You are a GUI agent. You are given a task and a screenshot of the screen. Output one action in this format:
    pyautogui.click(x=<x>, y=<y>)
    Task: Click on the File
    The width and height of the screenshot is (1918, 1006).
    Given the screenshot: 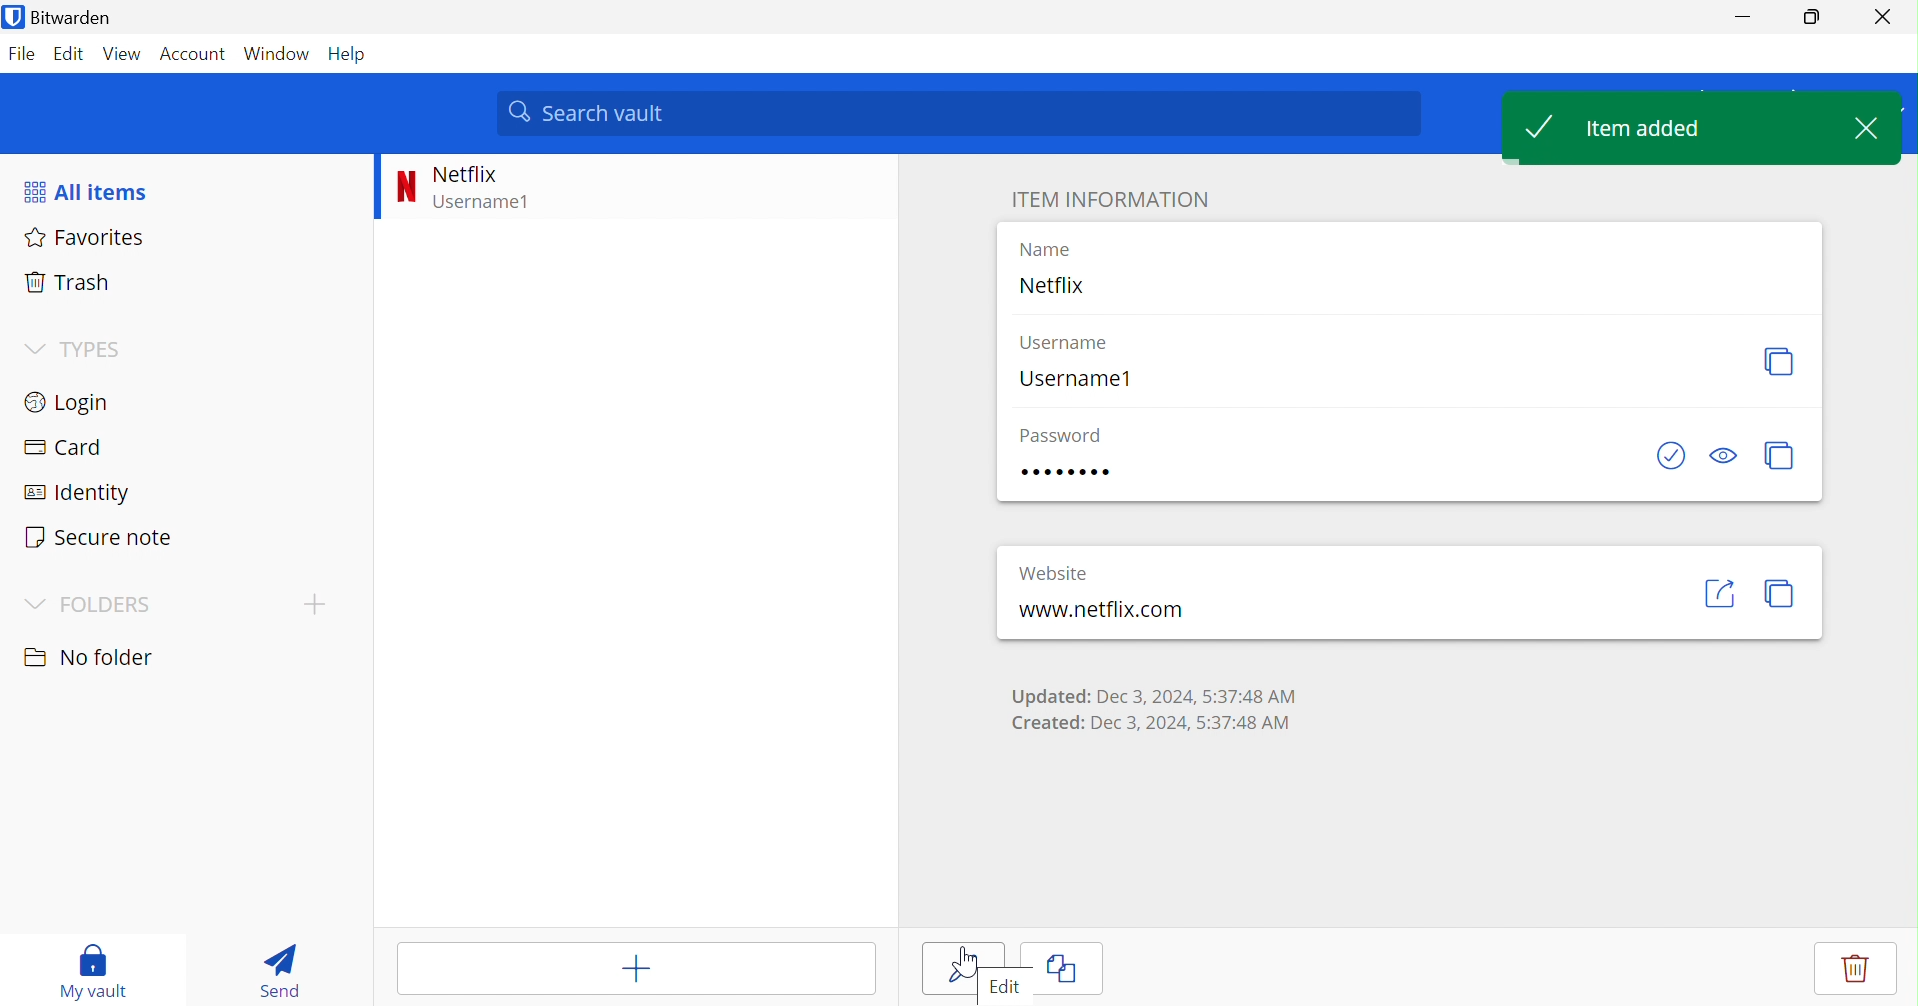 What is the action you would take?
    pyautogui.click(x=23, y=55)
    